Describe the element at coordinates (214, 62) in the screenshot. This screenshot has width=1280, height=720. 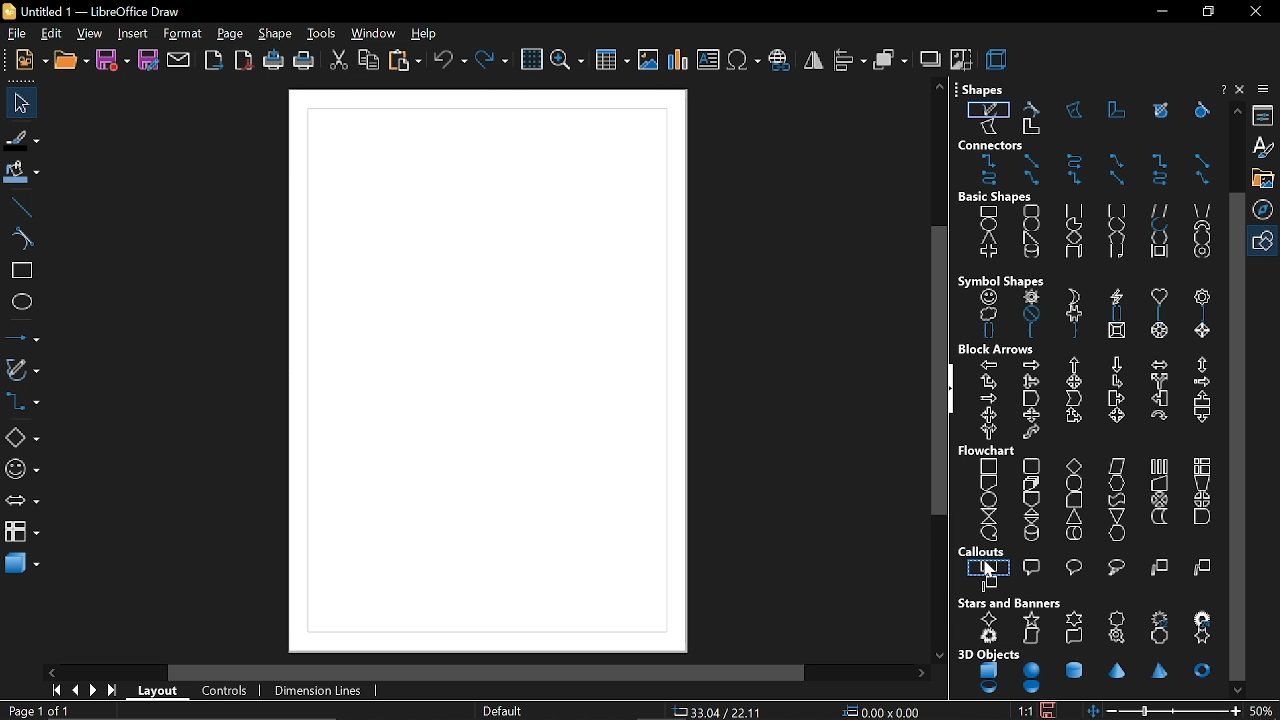
I see `export` at that location.